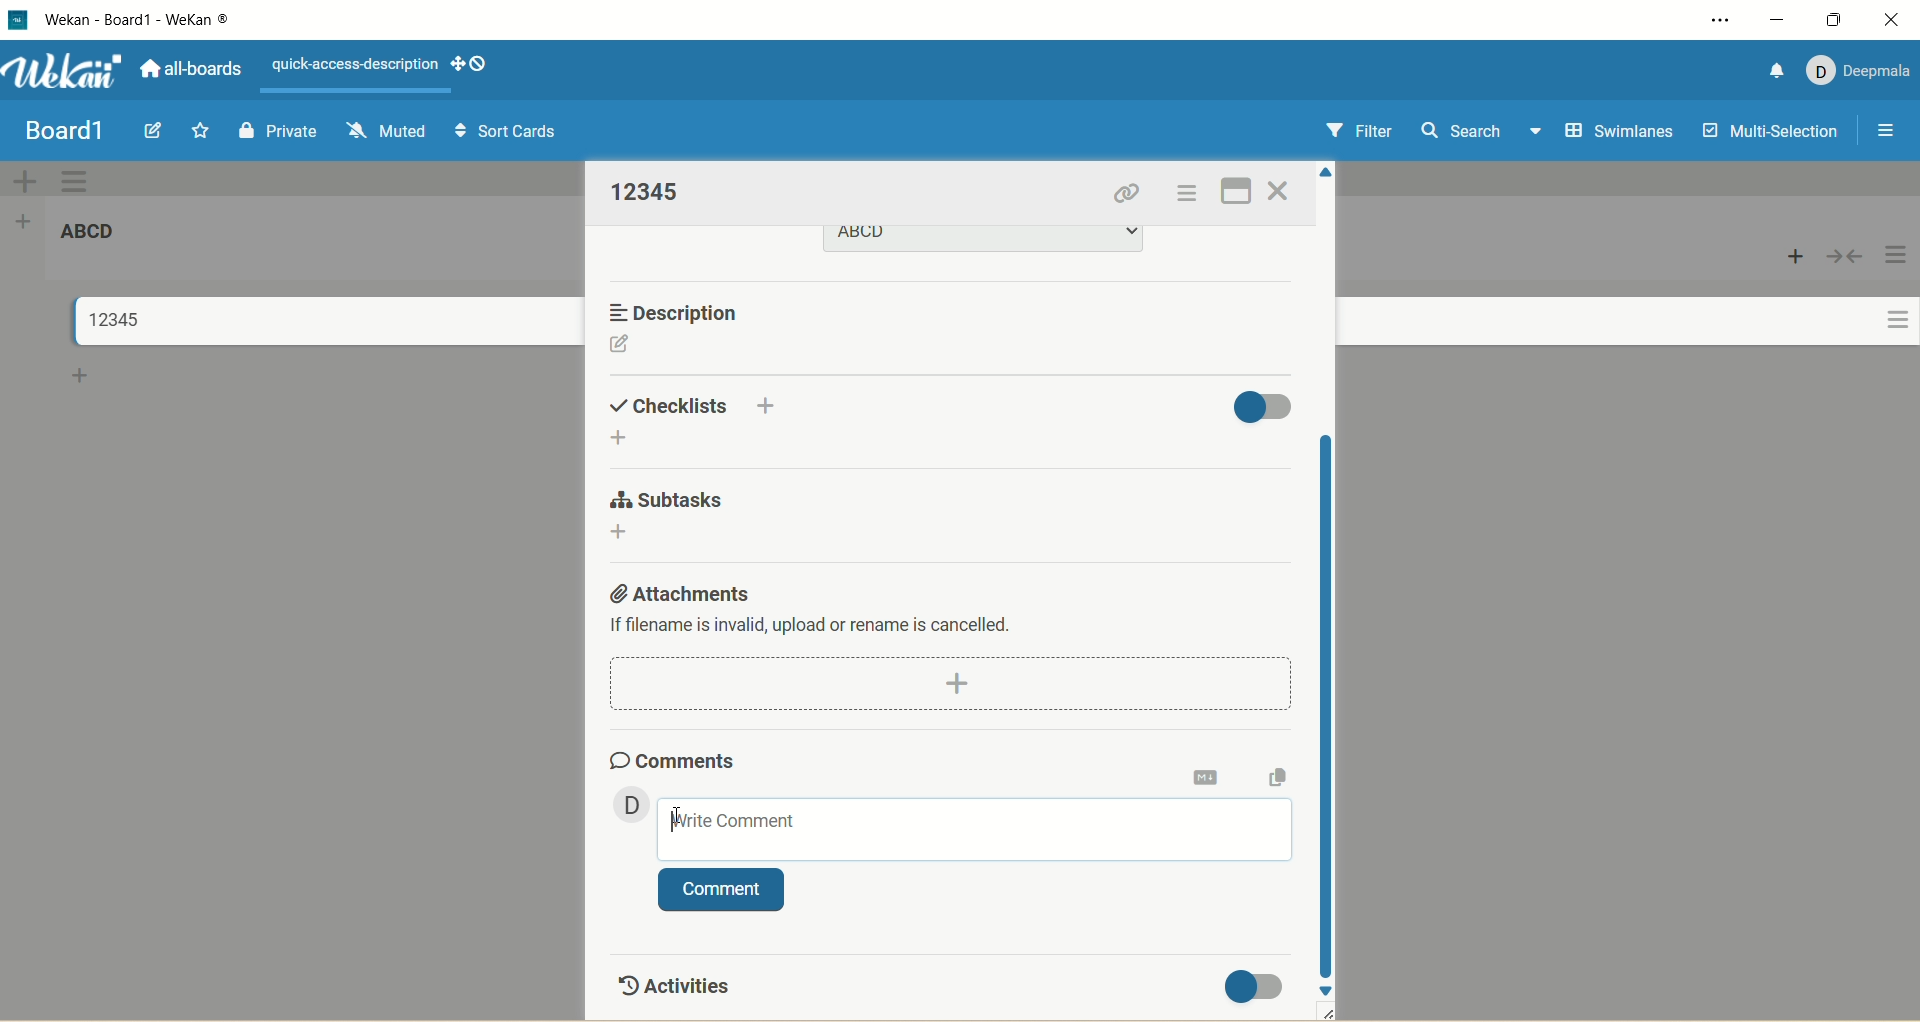 This screenshot has width=1920, height=1022. Describe the element at coordinates (1767, 132) in the screenshot. I see `multi-selection` at that location.